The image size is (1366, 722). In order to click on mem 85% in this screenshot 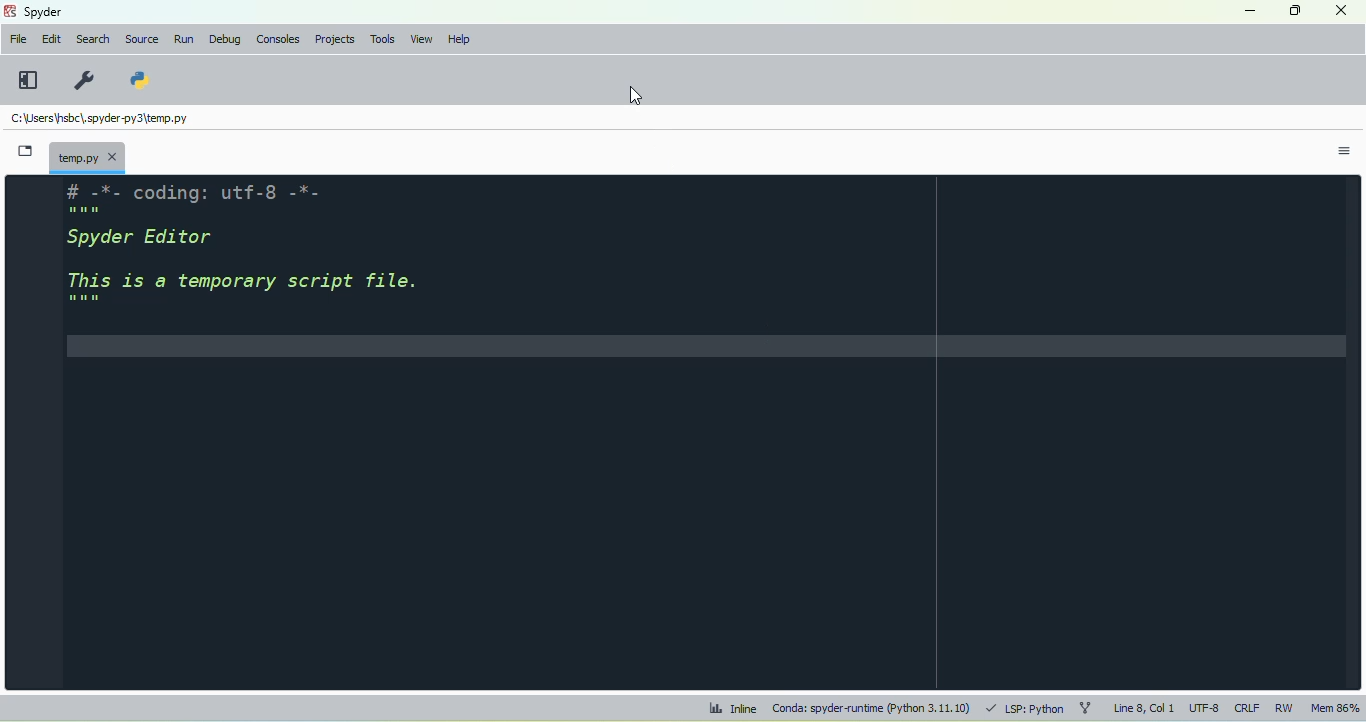, I will do `click(1335, 707)`.